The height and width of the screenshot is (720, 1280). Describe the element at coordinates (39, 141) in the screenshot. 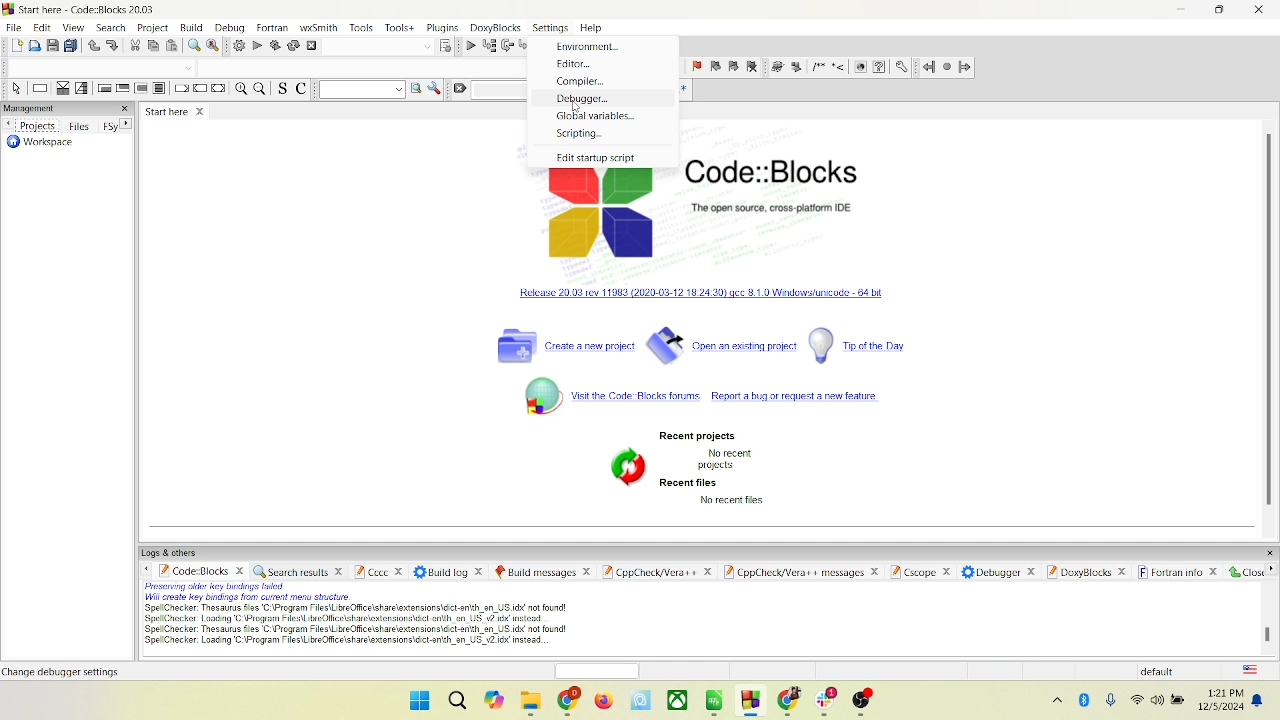

I see `workspace` at that location.